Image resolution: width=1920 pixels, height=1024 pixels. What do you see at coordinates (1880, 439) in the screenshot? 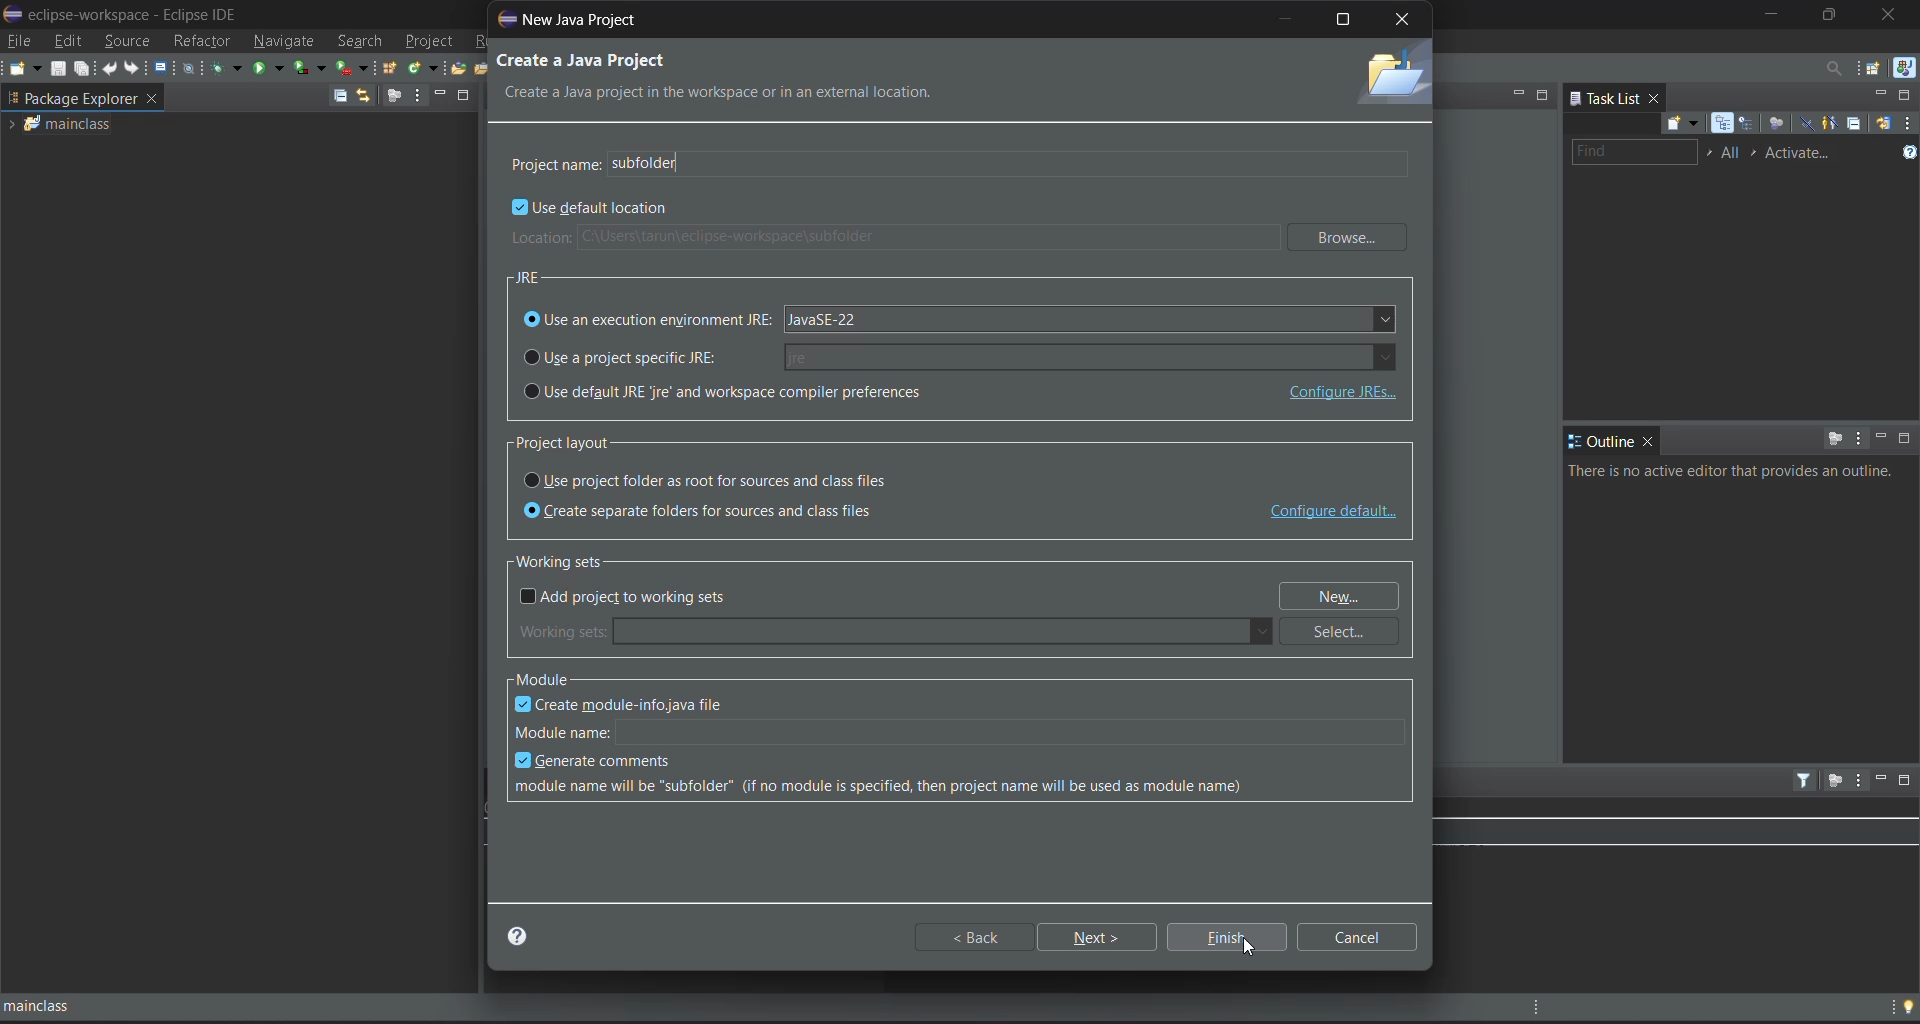
I see `minimize` at bounding box center [1880, 439].